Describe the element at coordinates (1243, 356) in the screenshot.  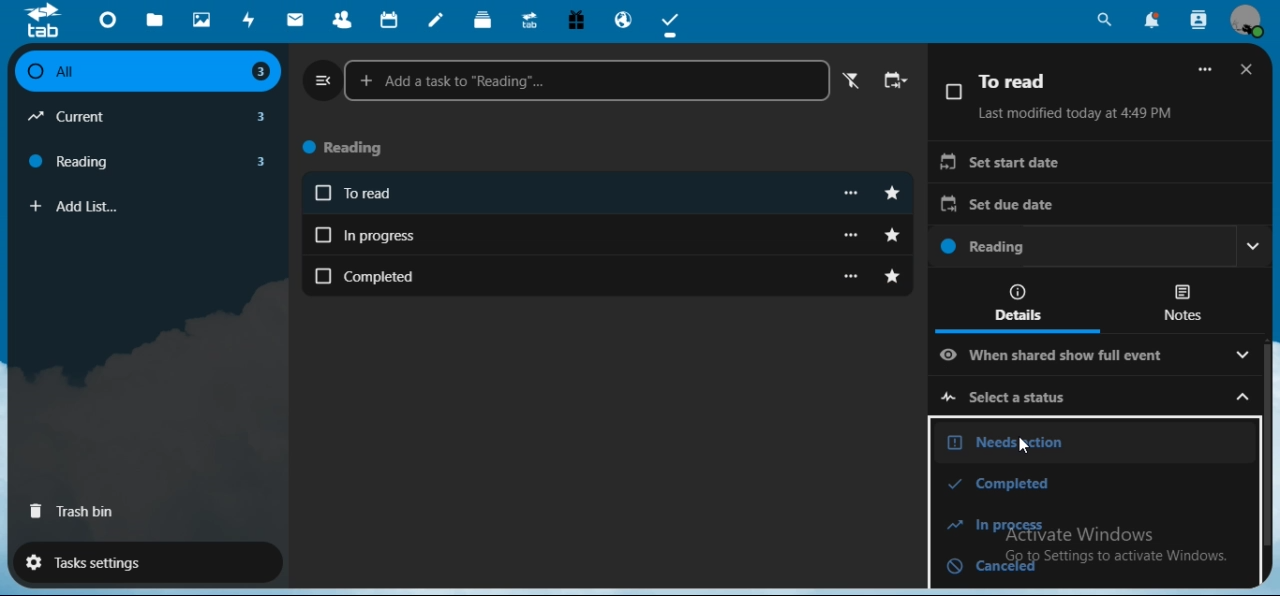
I see `Drop down` at that location.